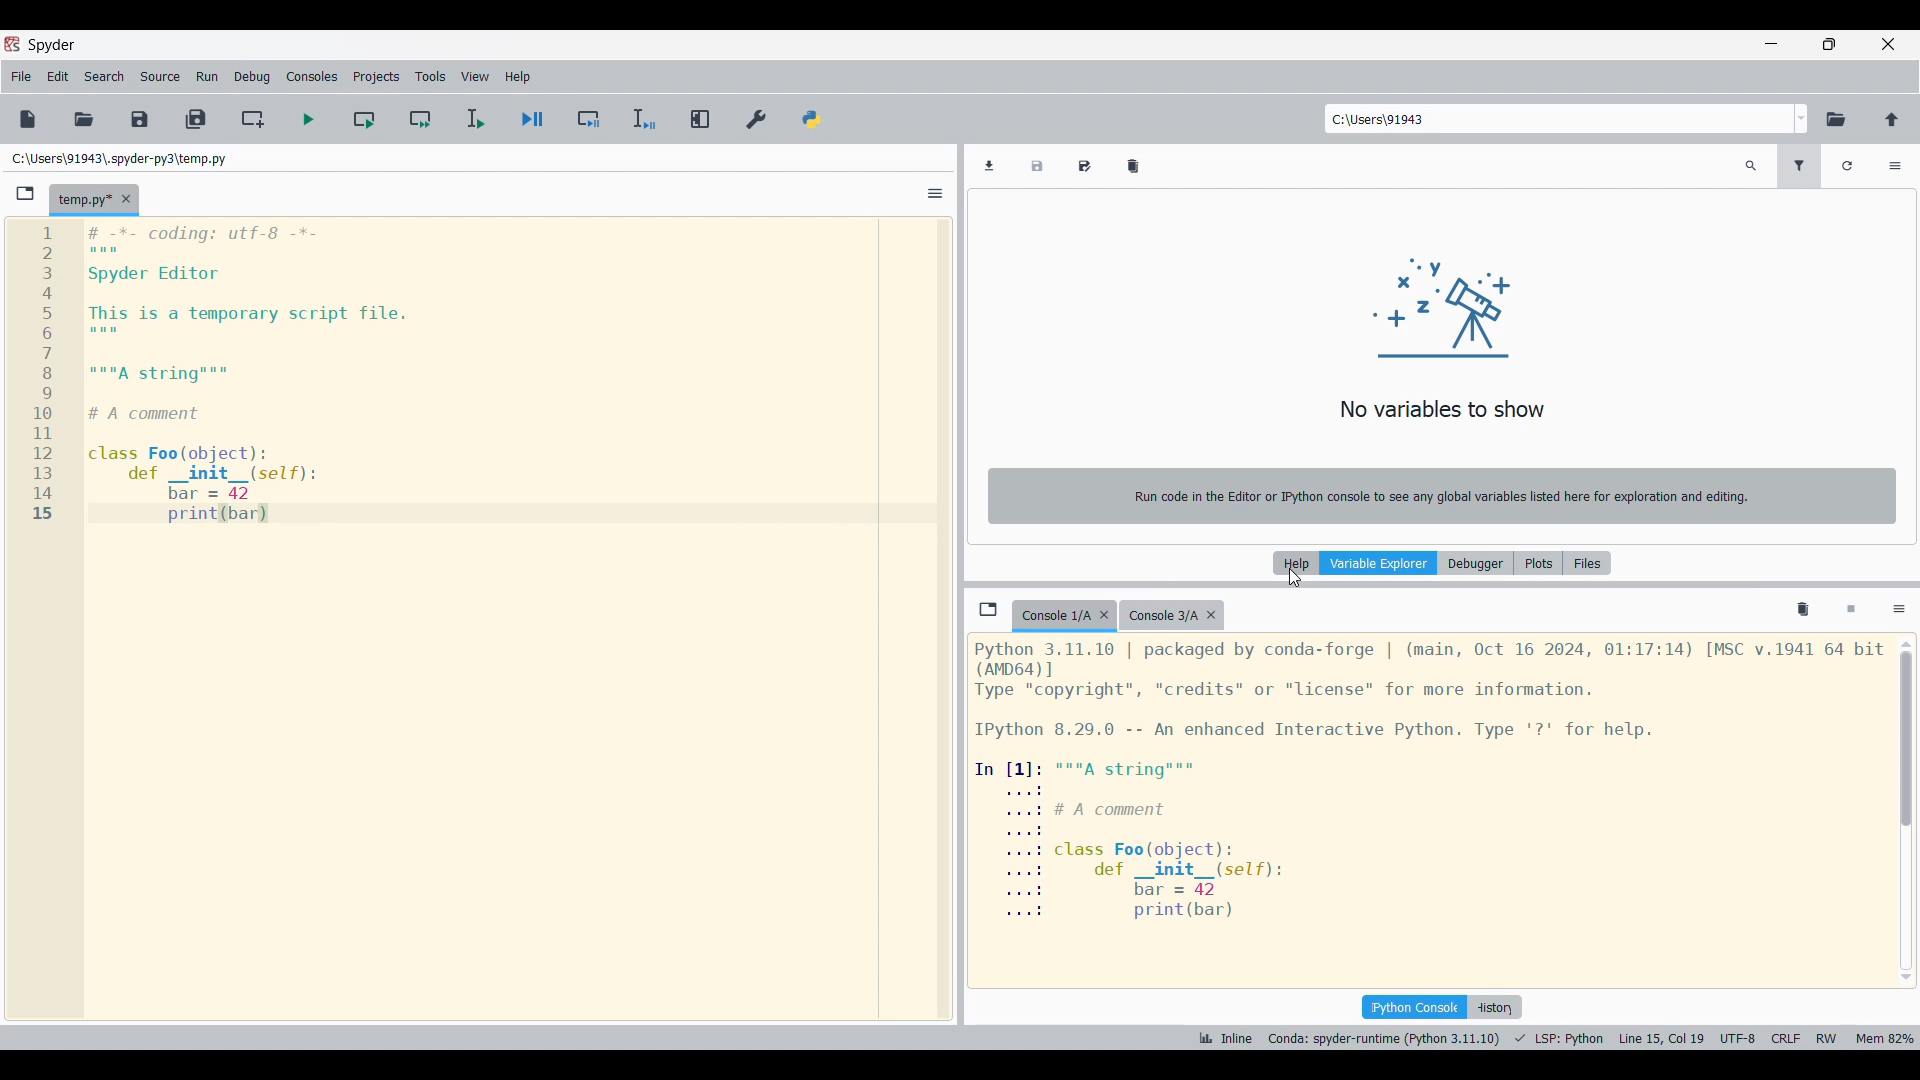  Describe the element at coordinates (58, 76) in the screenshot. I see `Edit menu` at that location.